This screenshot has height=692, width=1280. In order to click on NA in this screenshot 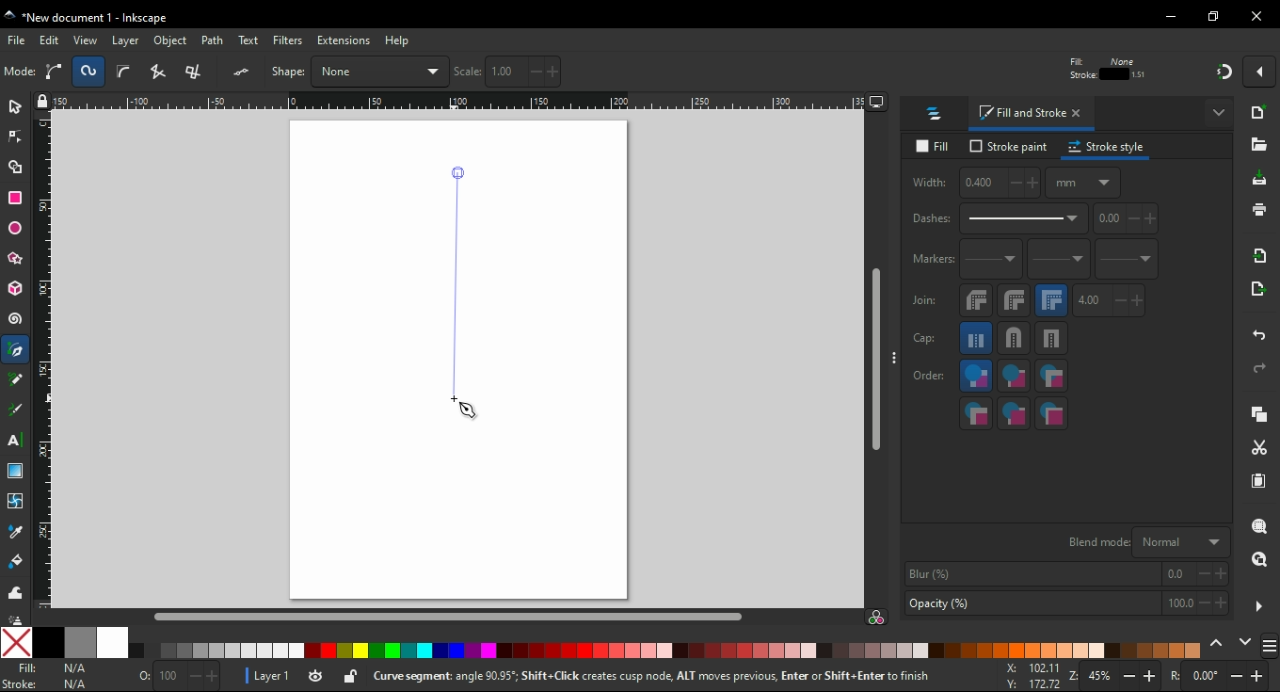, I will do `click(74, 676)`.